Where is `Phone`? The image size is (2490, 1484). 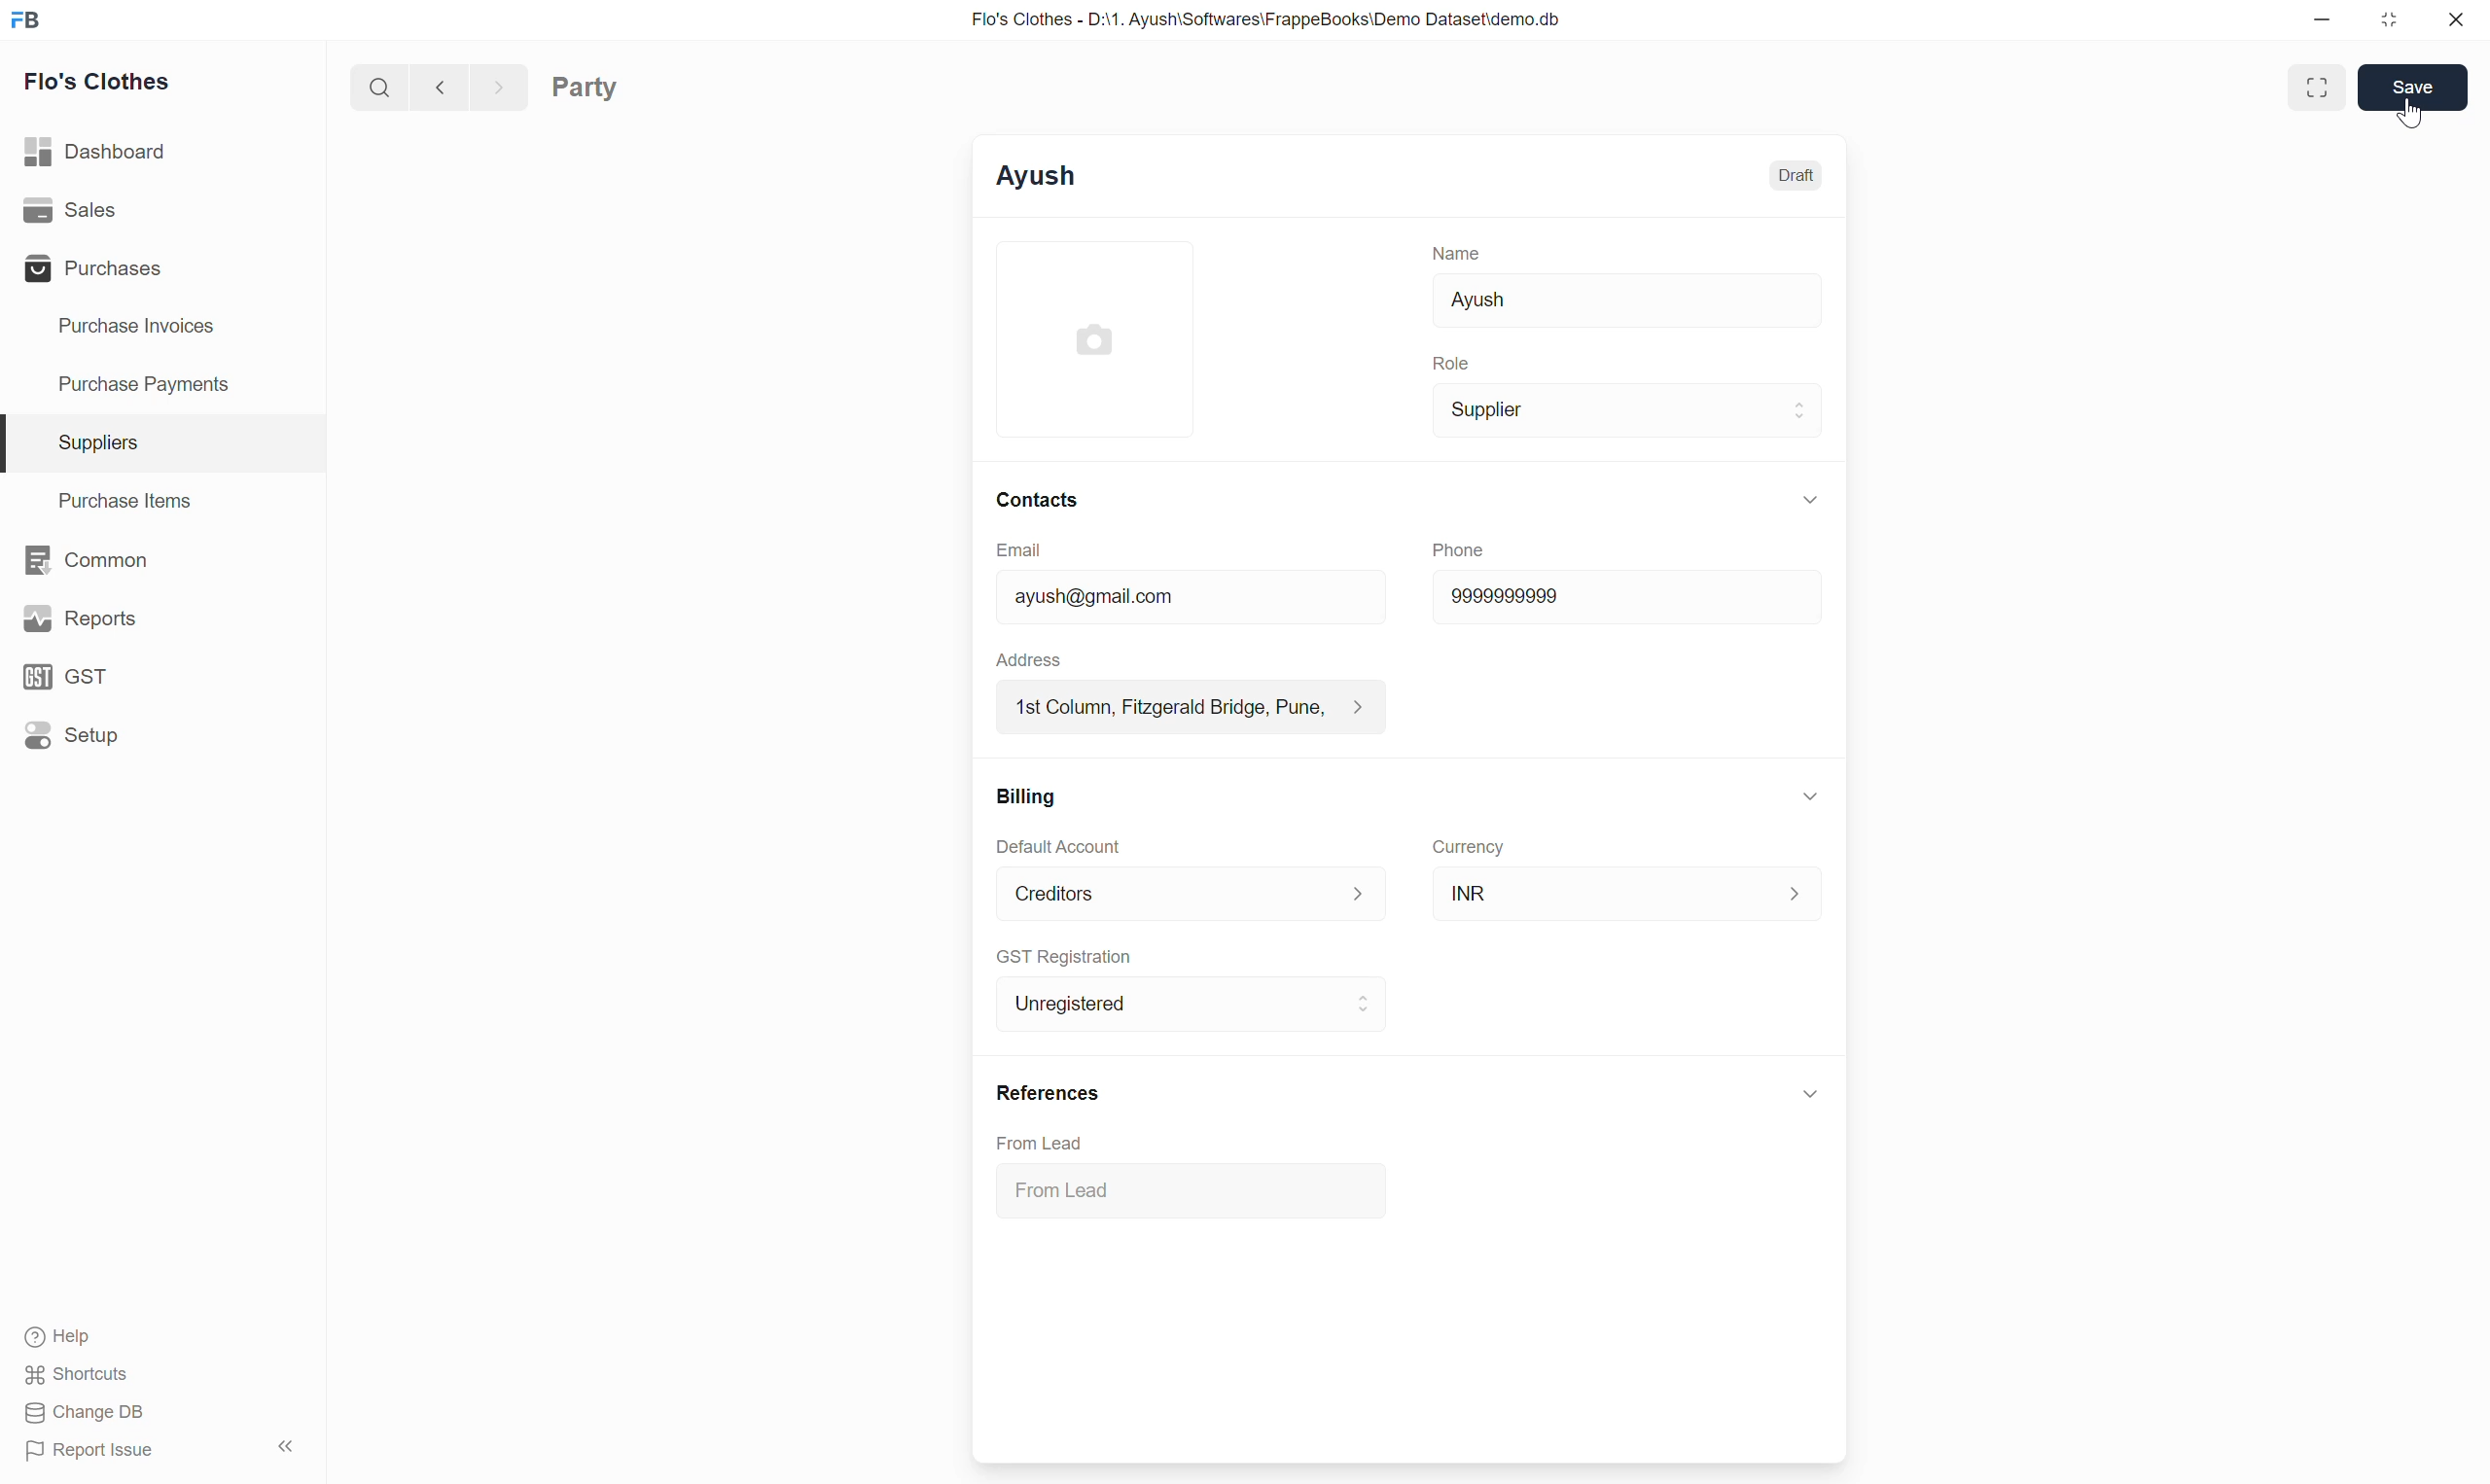 Phone is located at coordinates (1459, 549).